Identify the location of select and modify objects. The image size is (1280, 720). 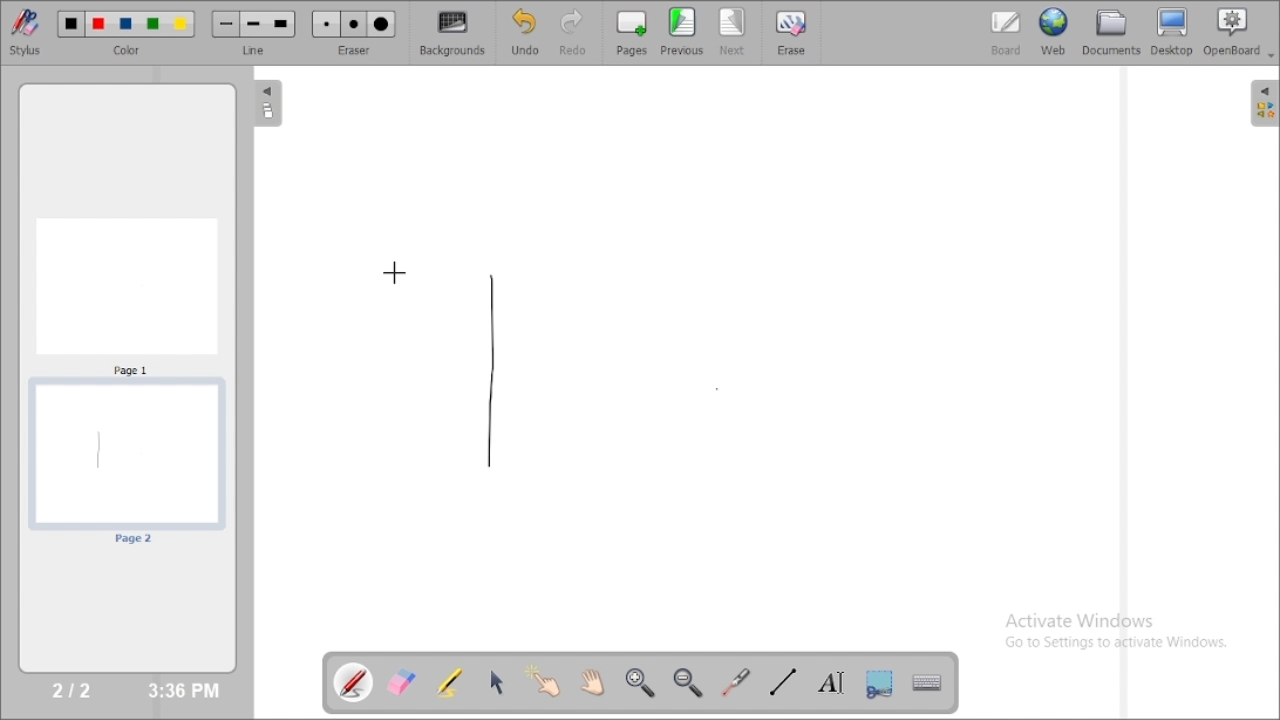
(497, 682).